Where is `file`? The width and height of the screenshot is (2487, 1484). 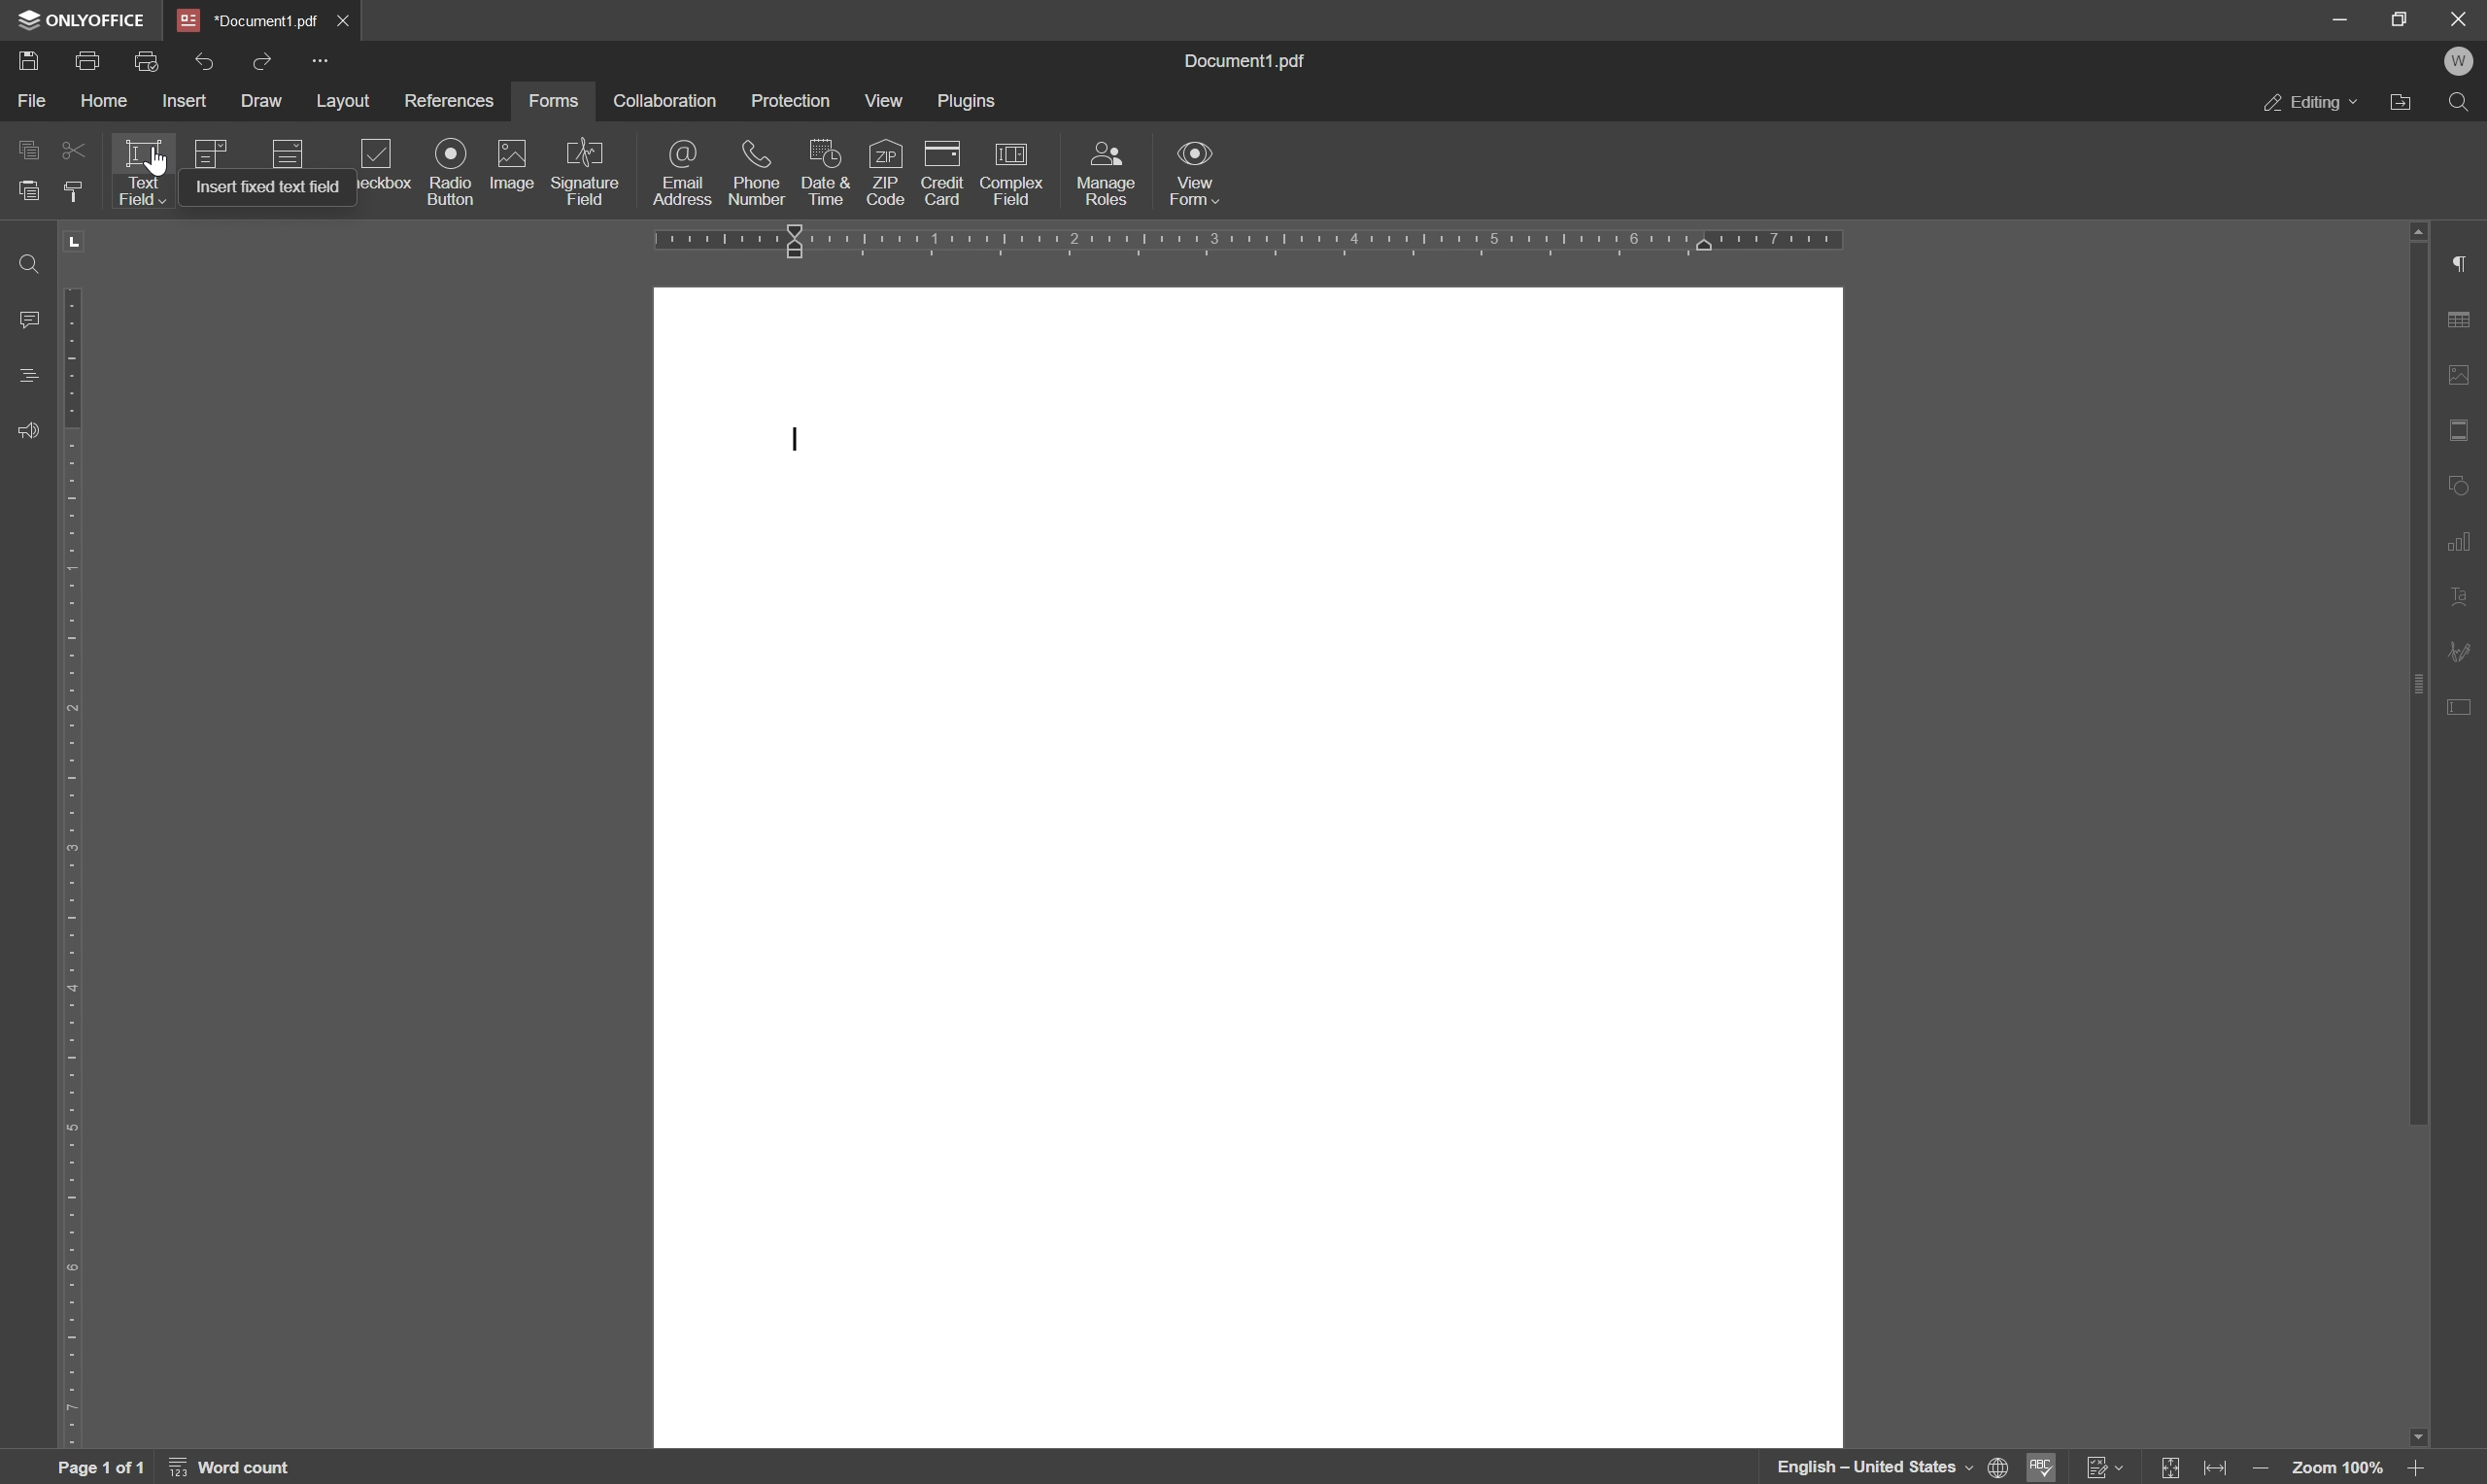 file is located at coordinates (30, 101).